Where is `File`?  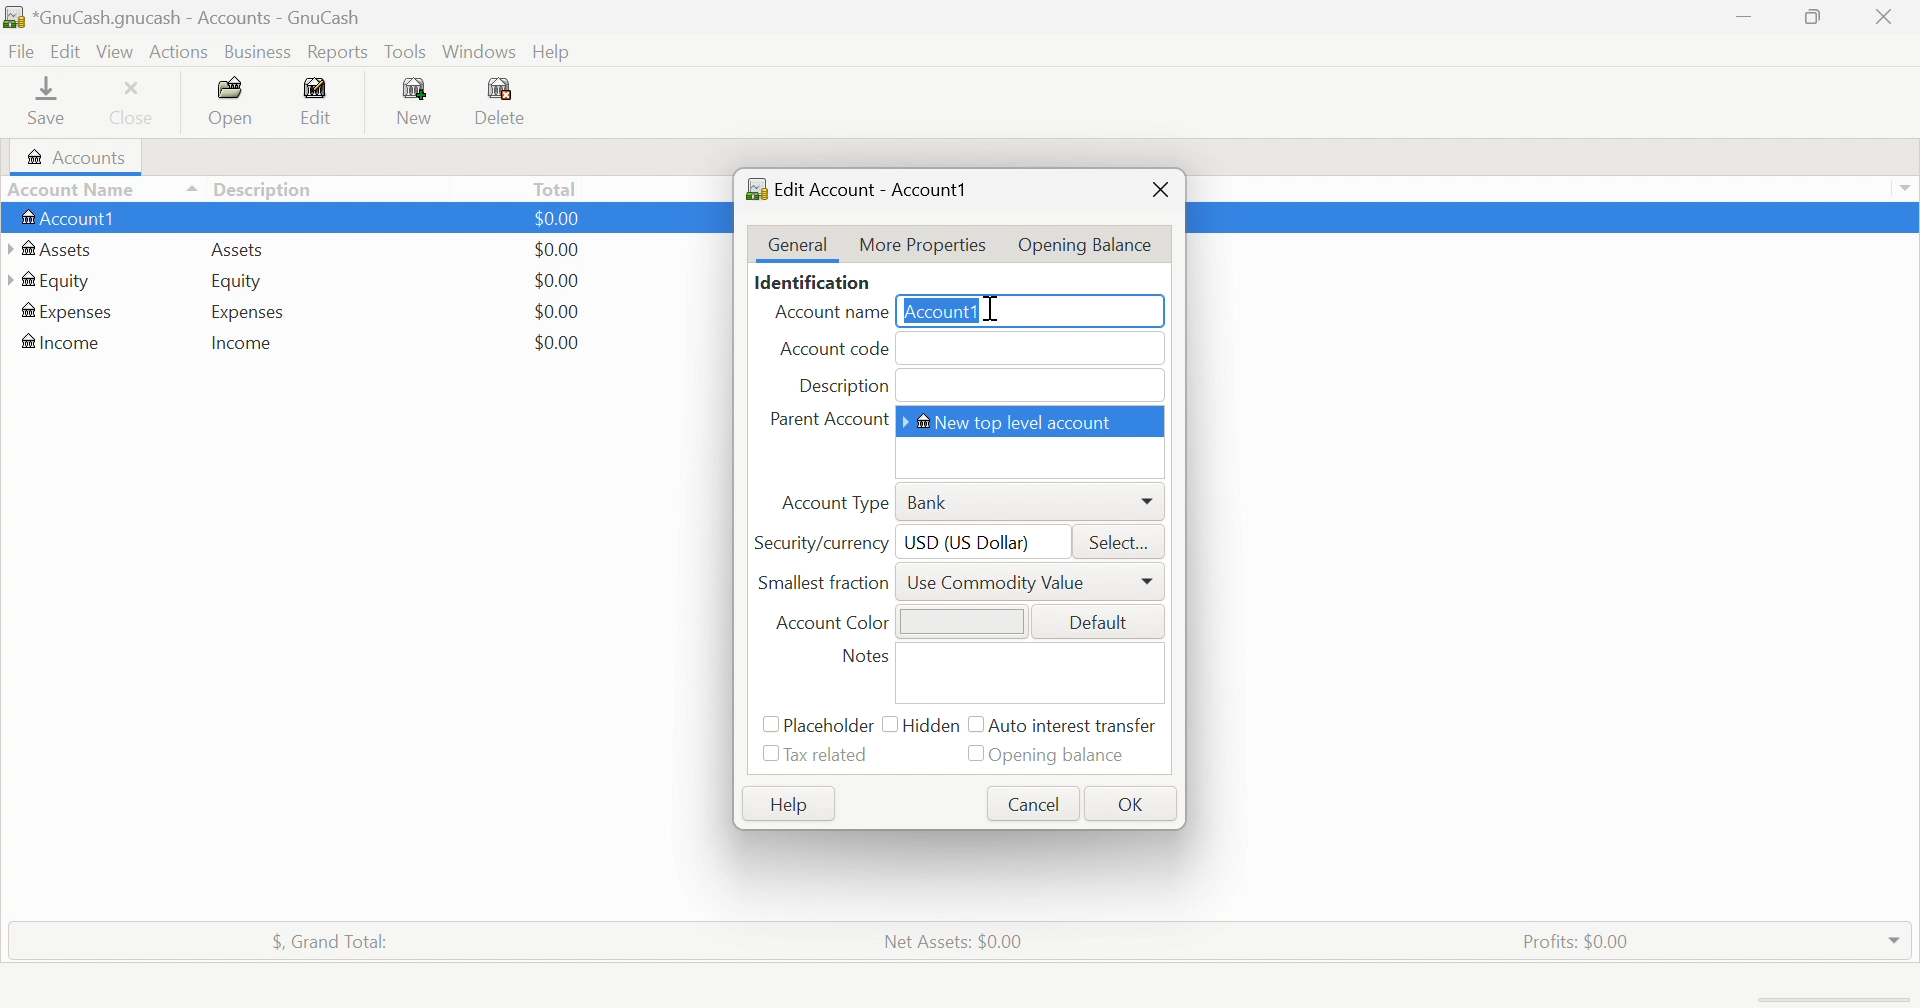 File is located at coordinates (22, 52).